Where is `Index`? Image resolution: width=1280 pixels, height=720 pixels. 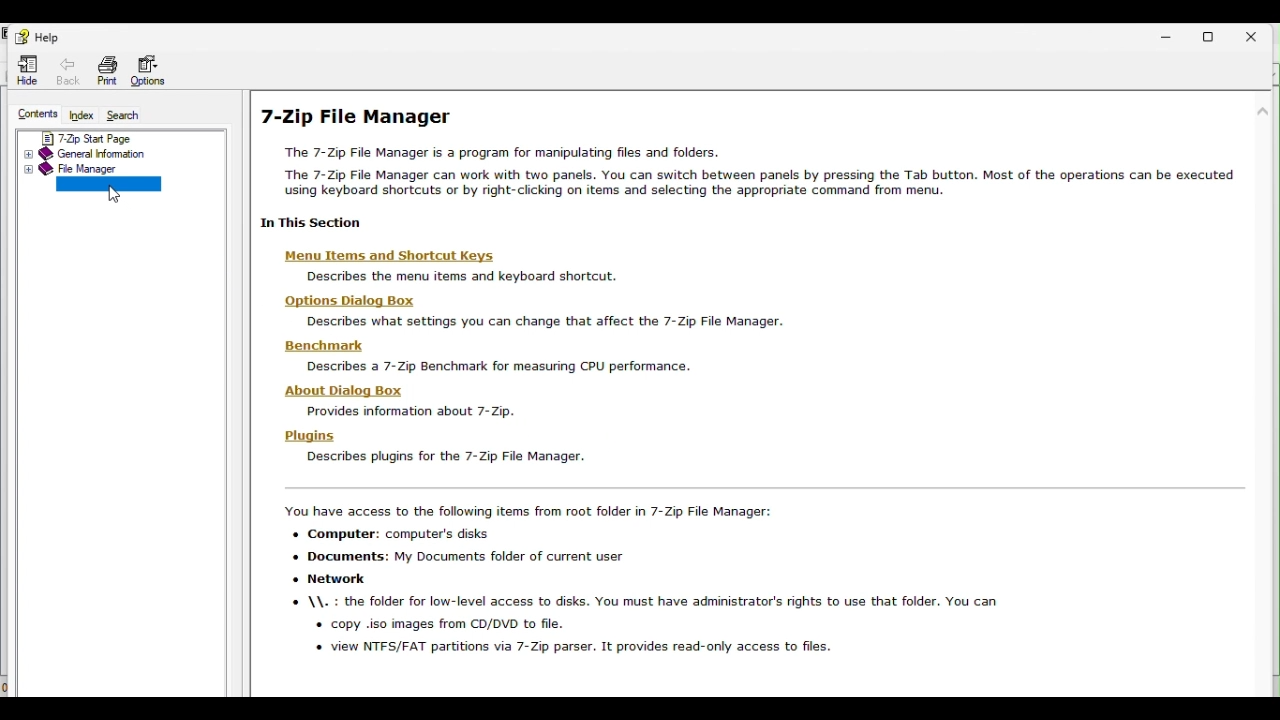
Index is located at coordinates (80, 113).